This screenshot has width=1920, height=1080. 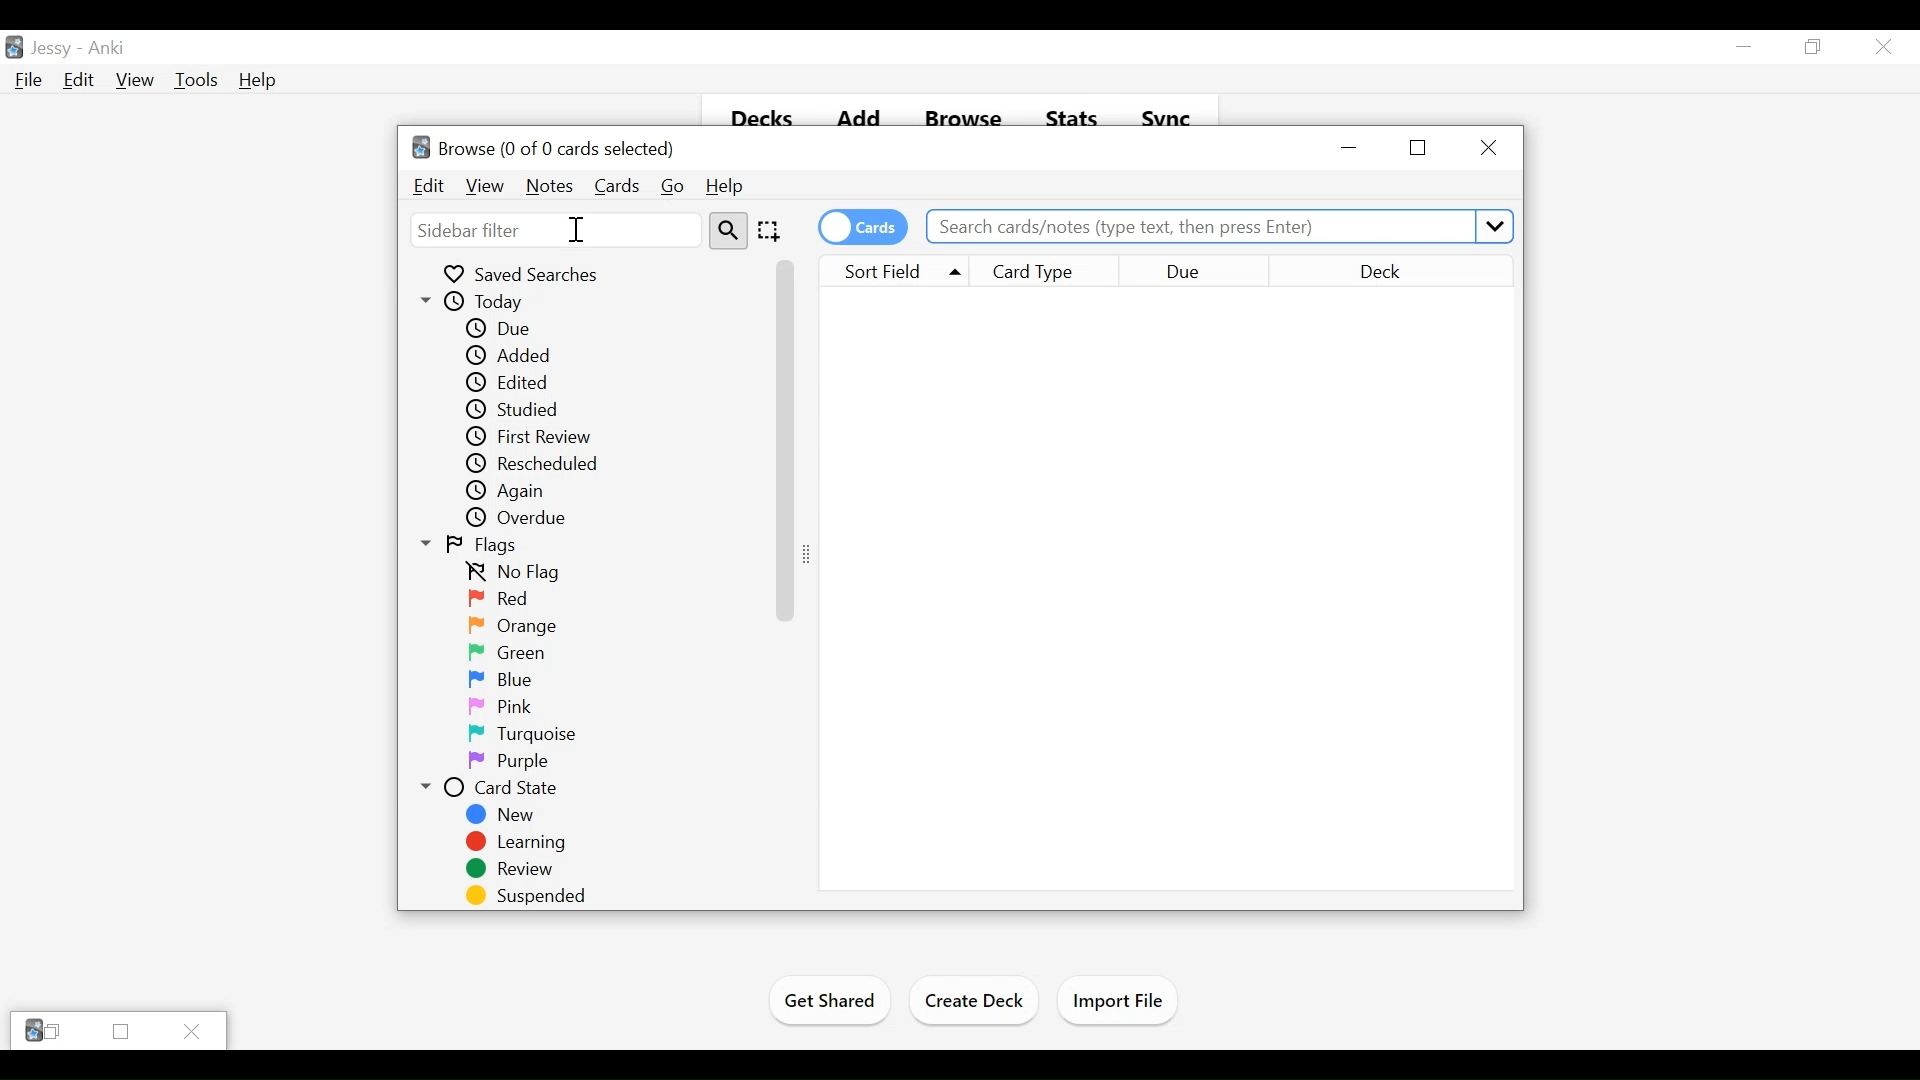 What do you see at coordinates (575, 230) in the screenshot?
I see `Insertion cursor` at bounding box center [575, 230].